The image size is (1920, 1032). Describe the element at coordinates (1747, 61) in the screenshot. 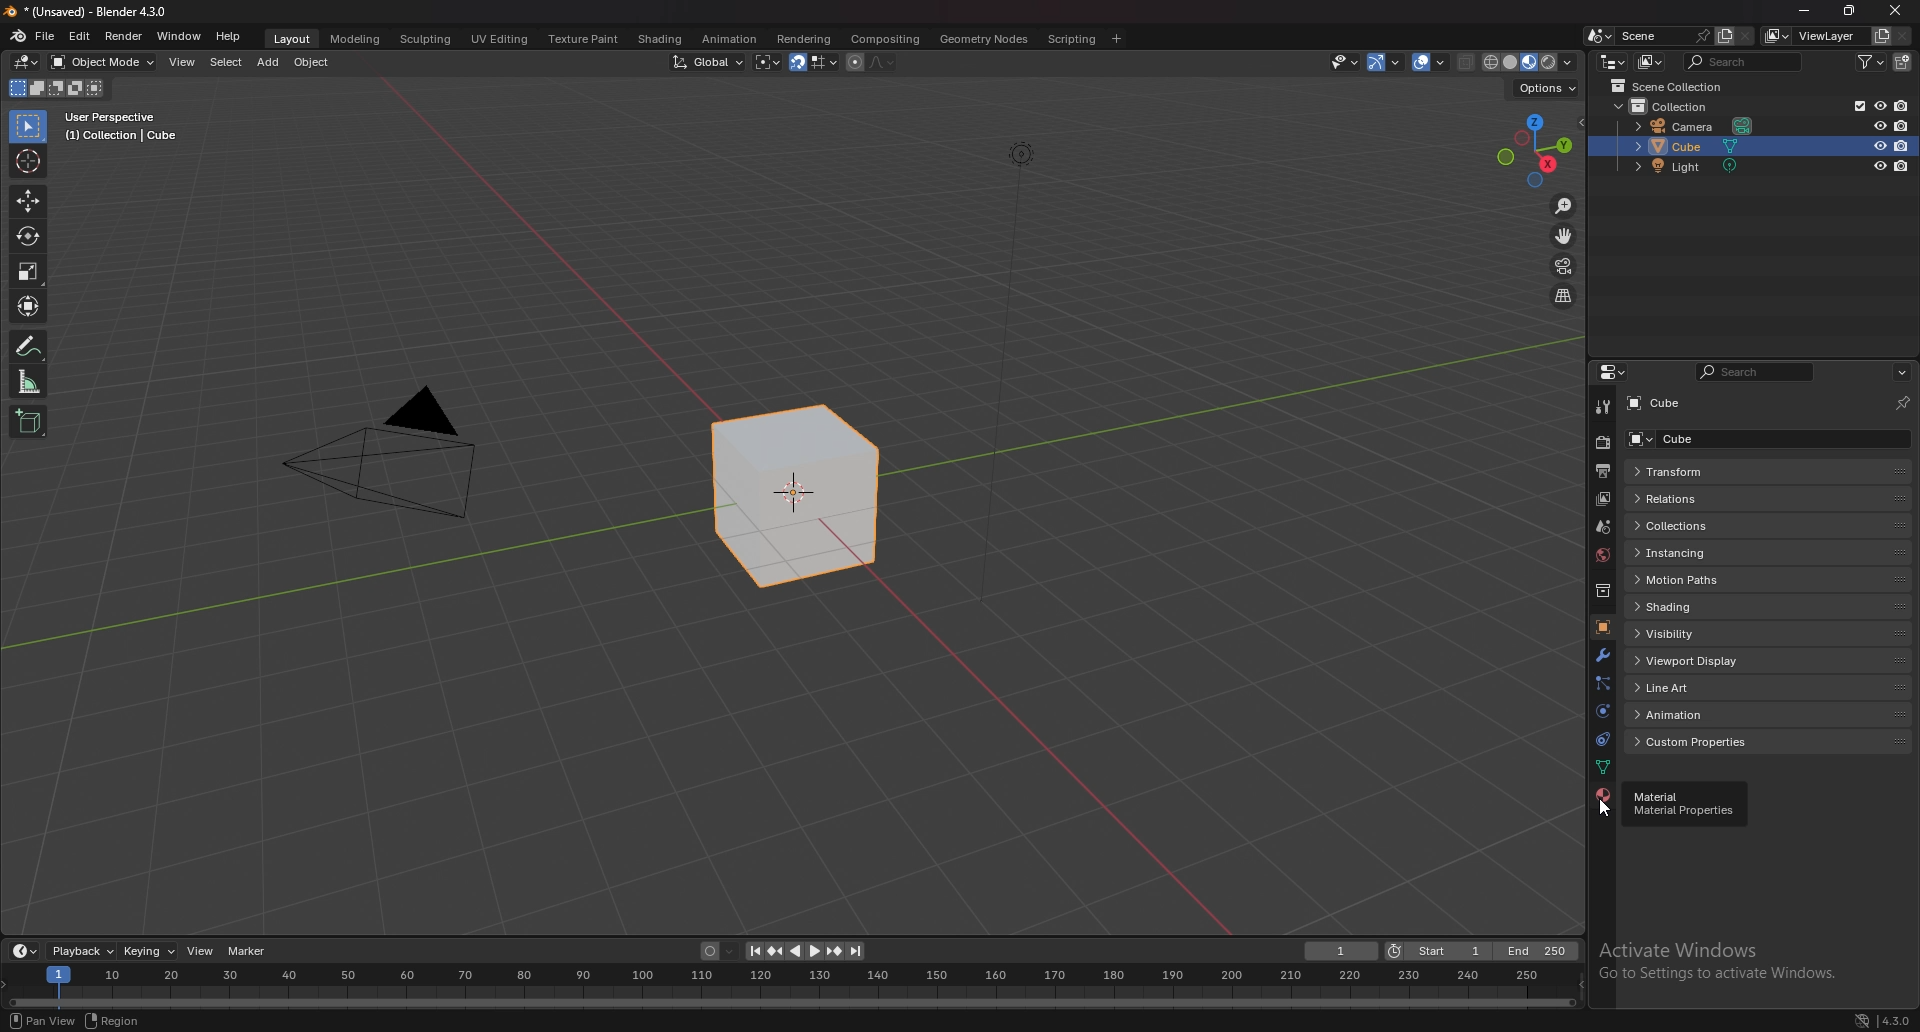

I see `search` at that location.